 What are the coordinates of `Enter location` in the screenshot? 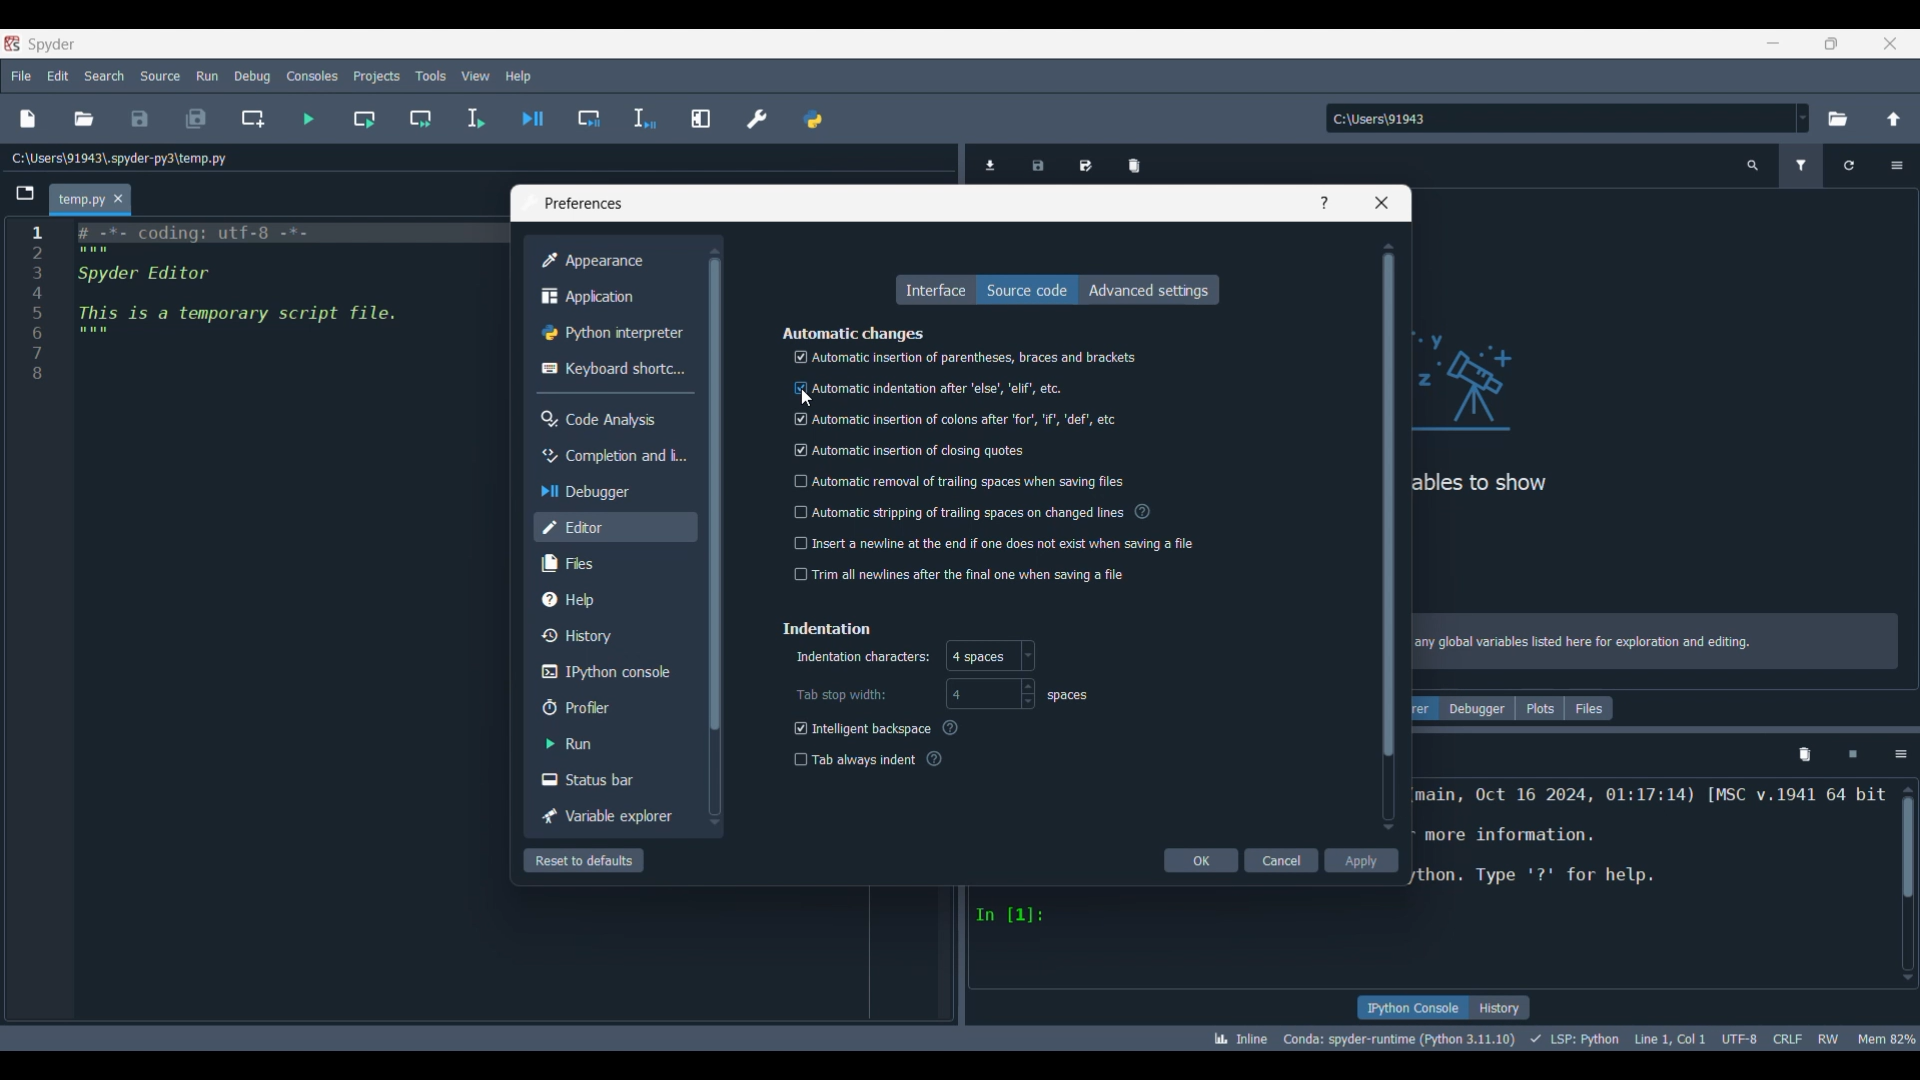 It's located at (1559, 118).